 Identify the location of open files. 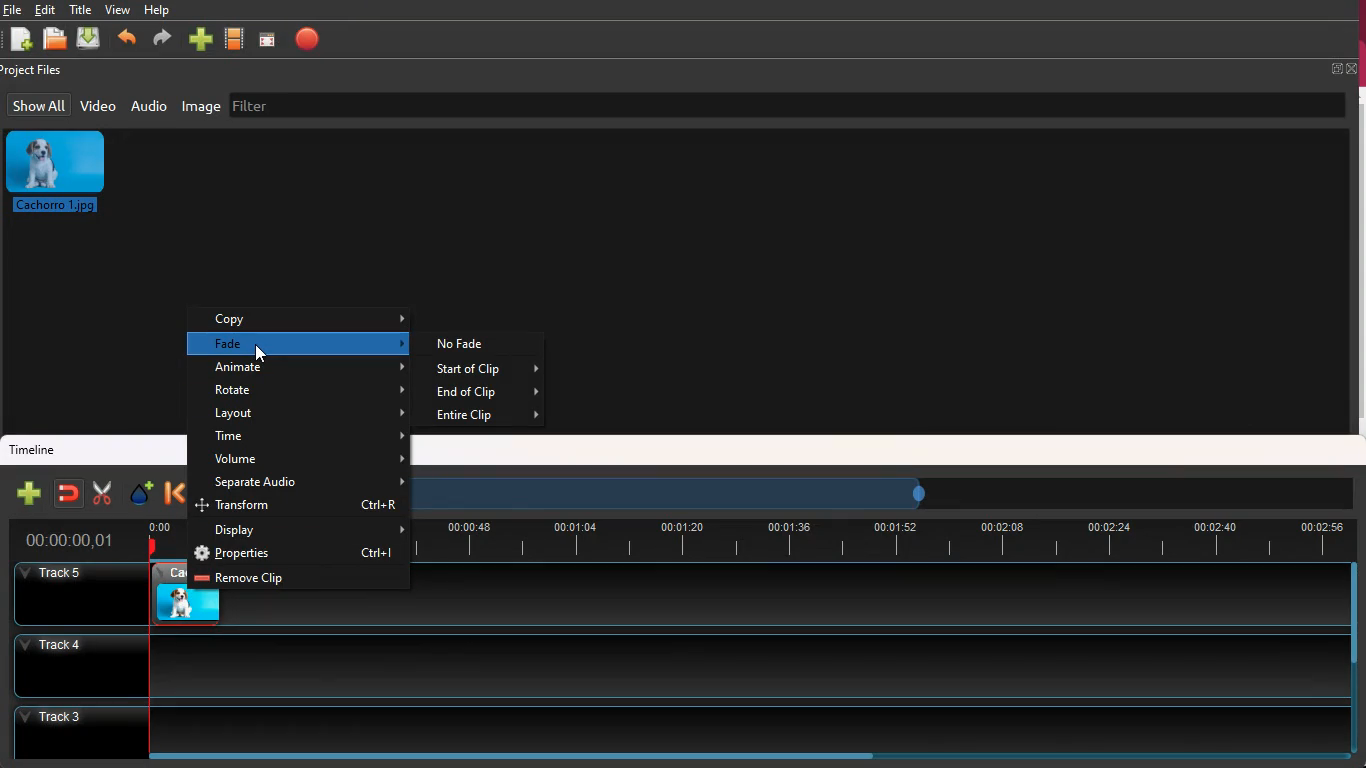
(55, 39).